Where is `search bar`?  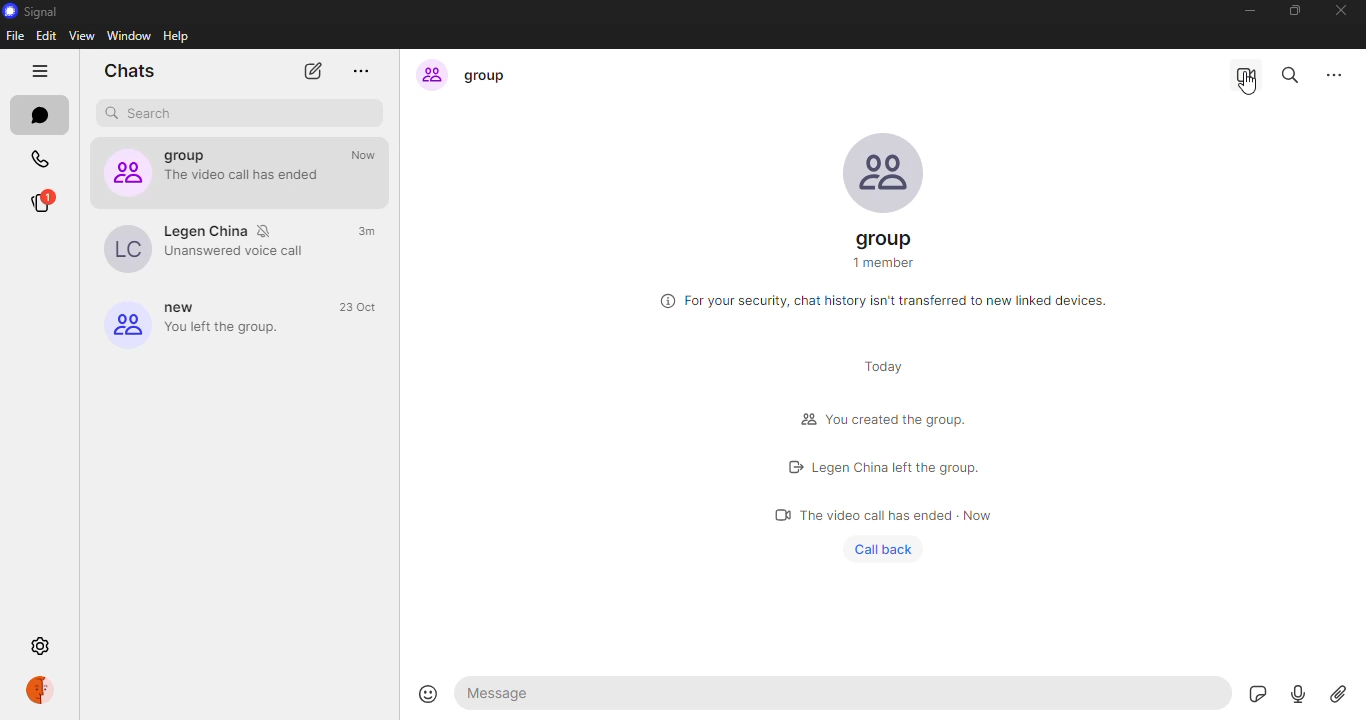
search bar is located at coordinates (248, 111).